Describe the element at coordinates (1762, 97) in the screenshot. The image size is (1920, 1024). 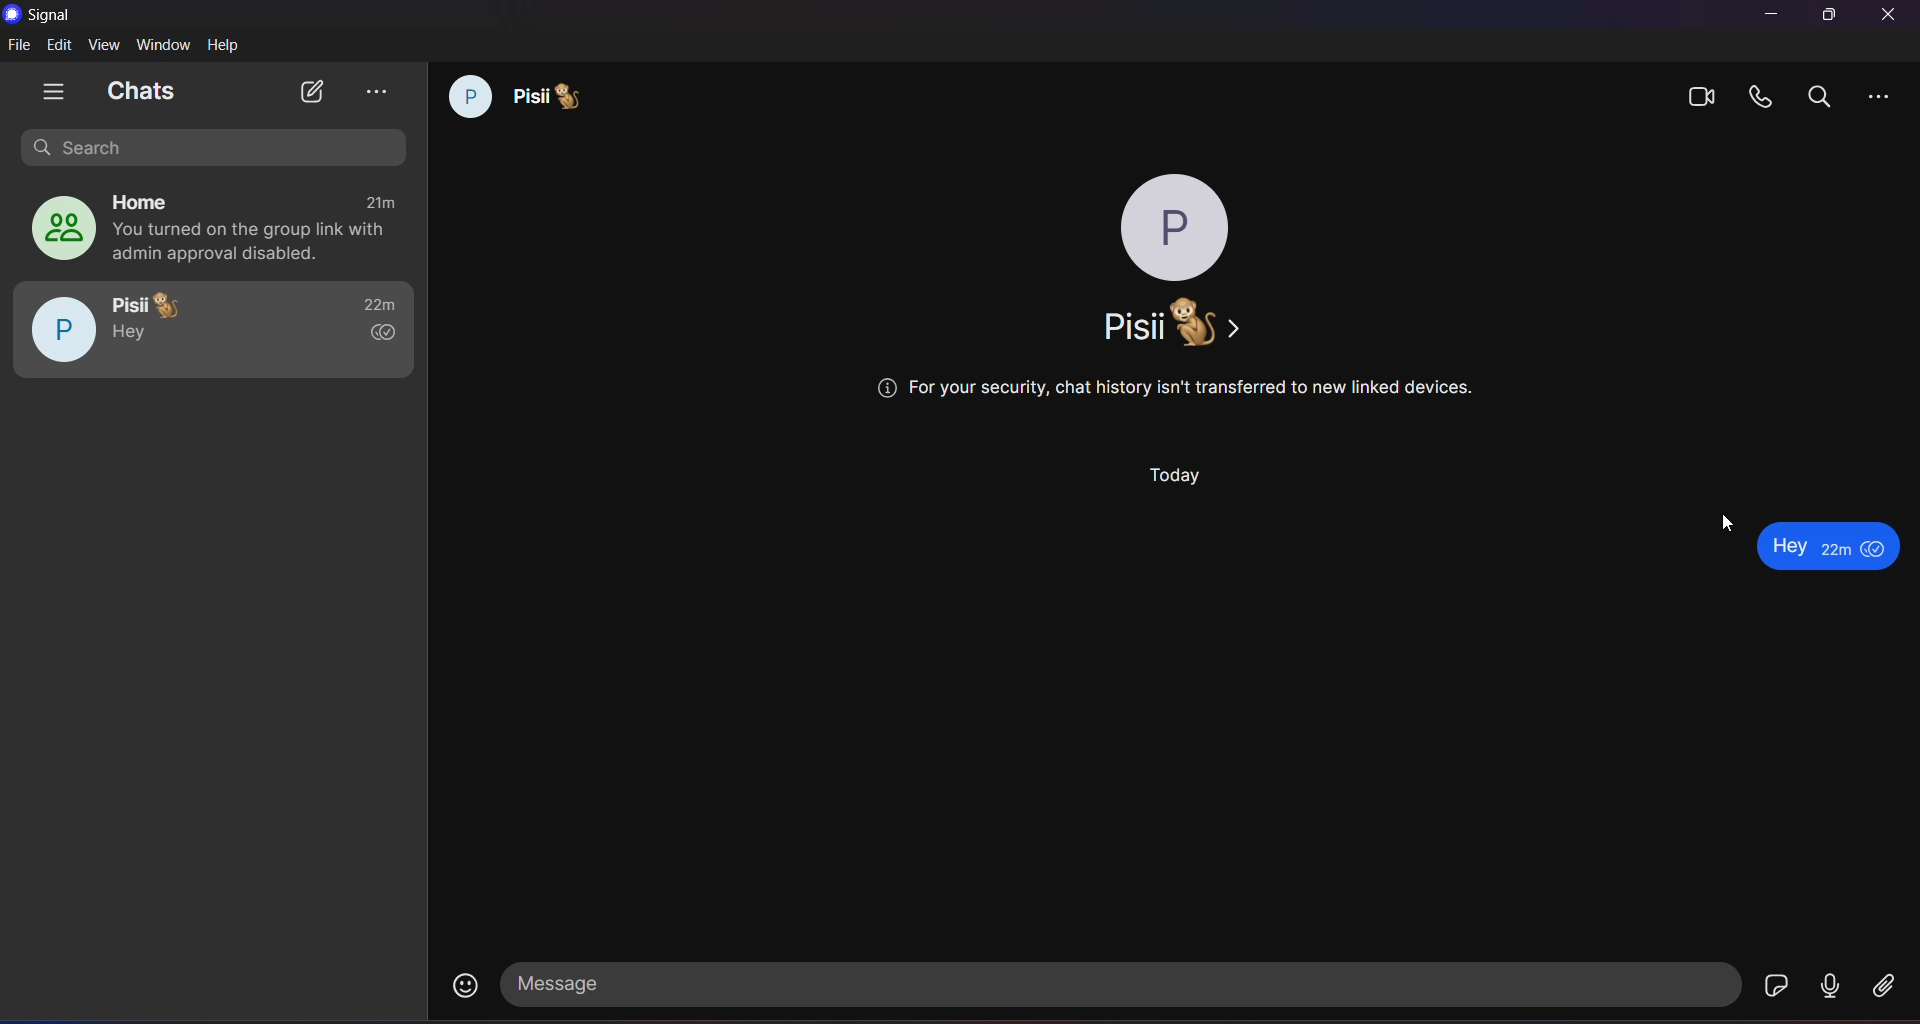
I see `calls` at that location.